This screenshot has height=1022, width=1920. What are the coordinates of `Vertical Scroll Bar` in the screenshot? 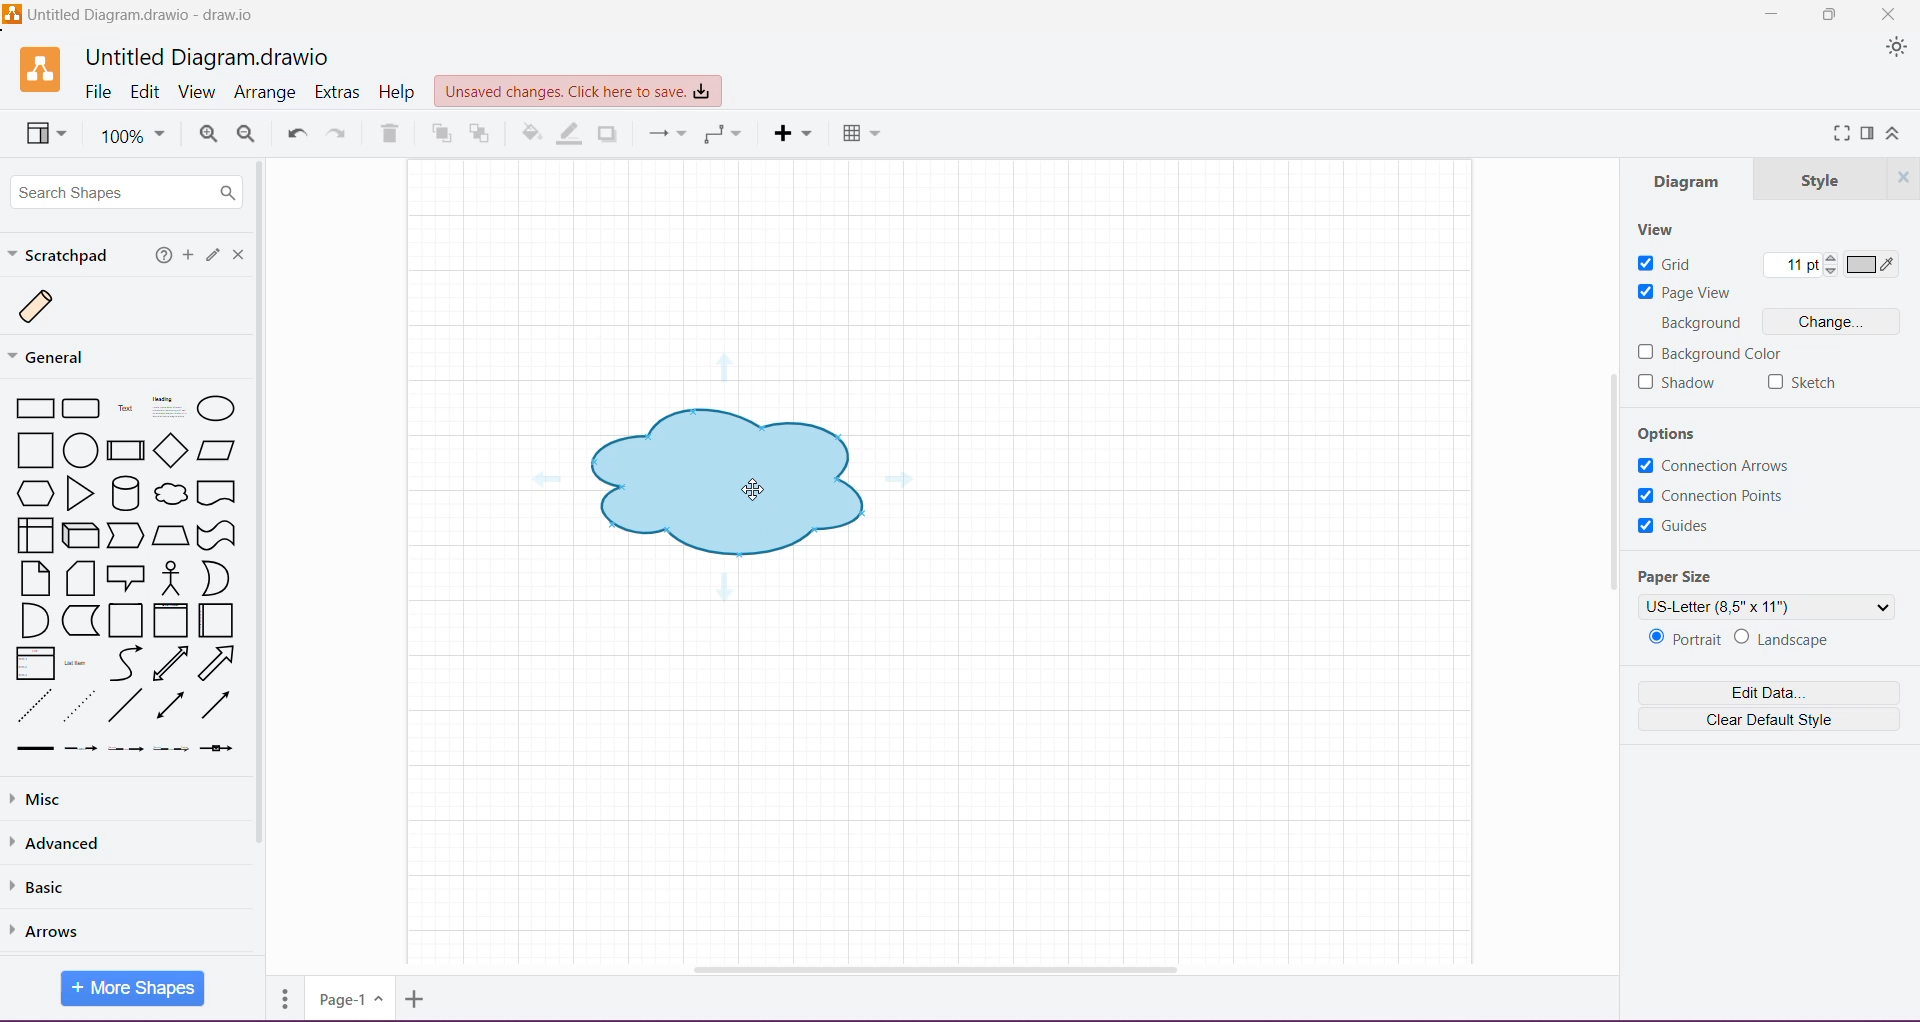 It's located at (1600, 493).